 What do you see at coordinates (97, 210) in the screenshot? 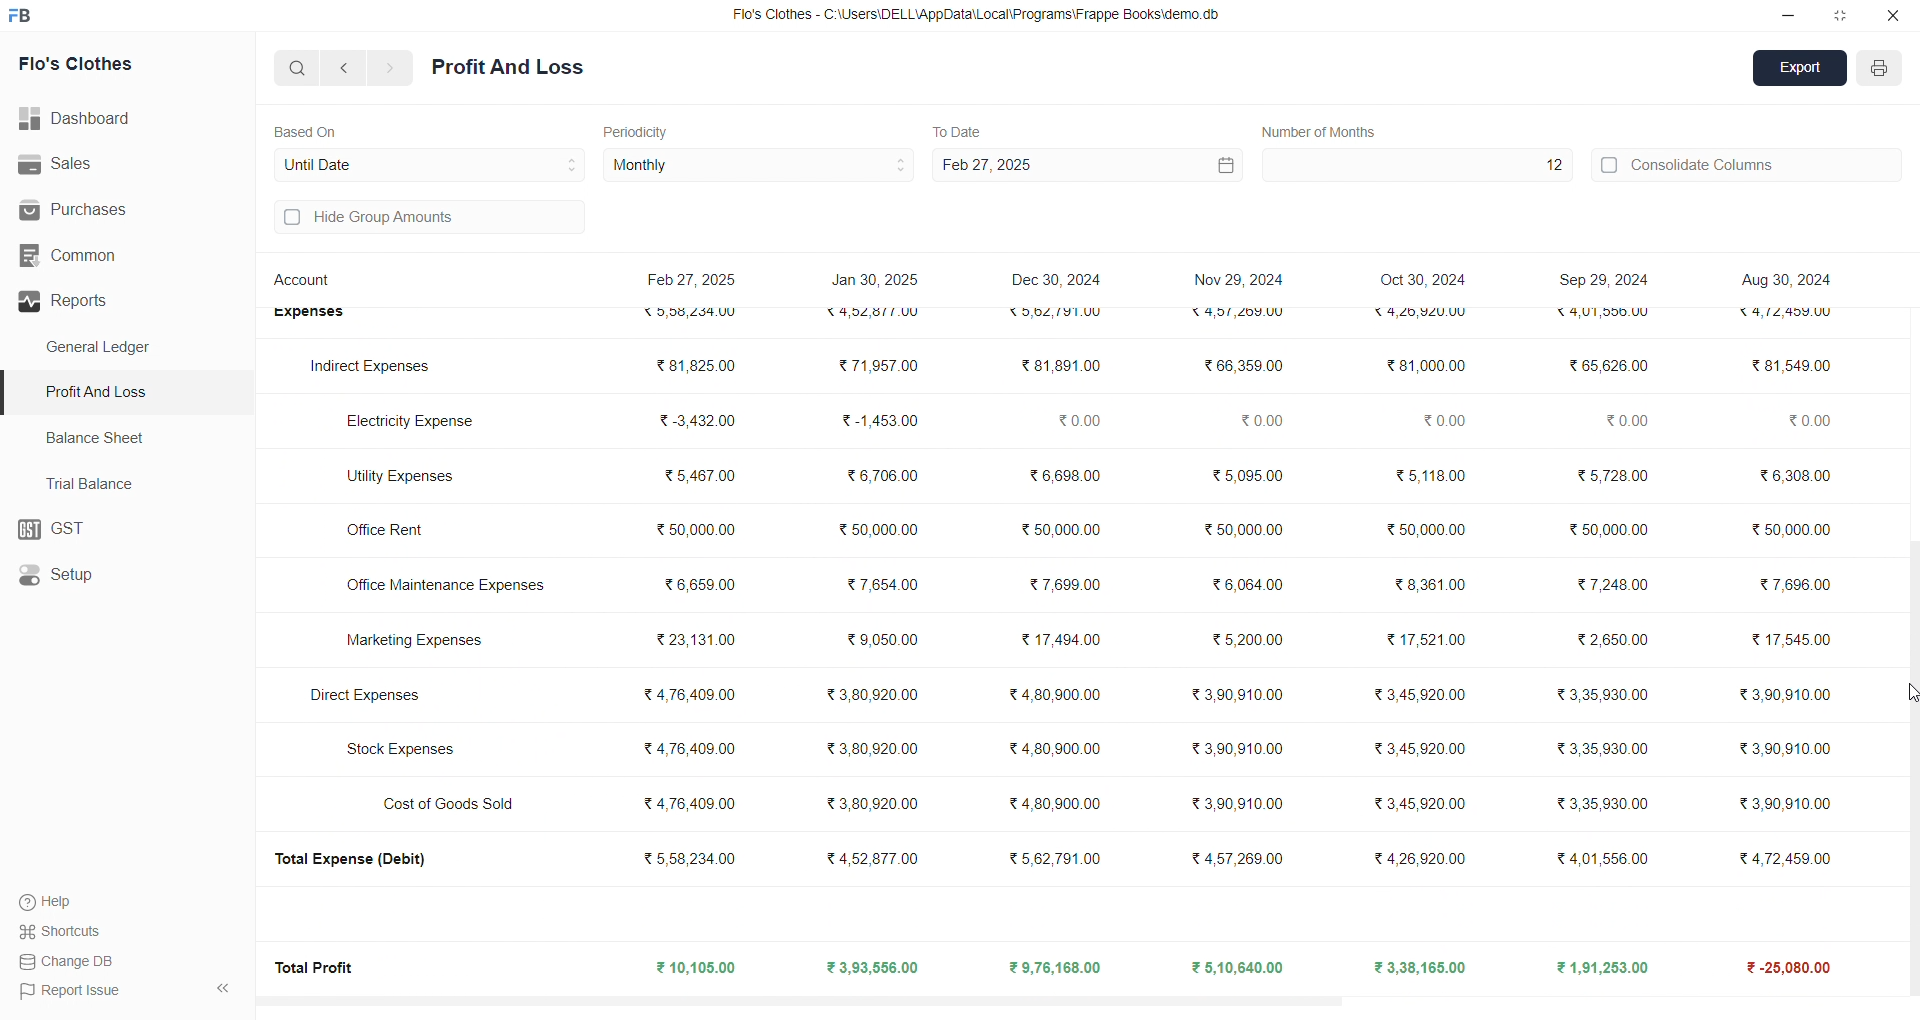
I see `Purchases` at bounding box center [97, 210].